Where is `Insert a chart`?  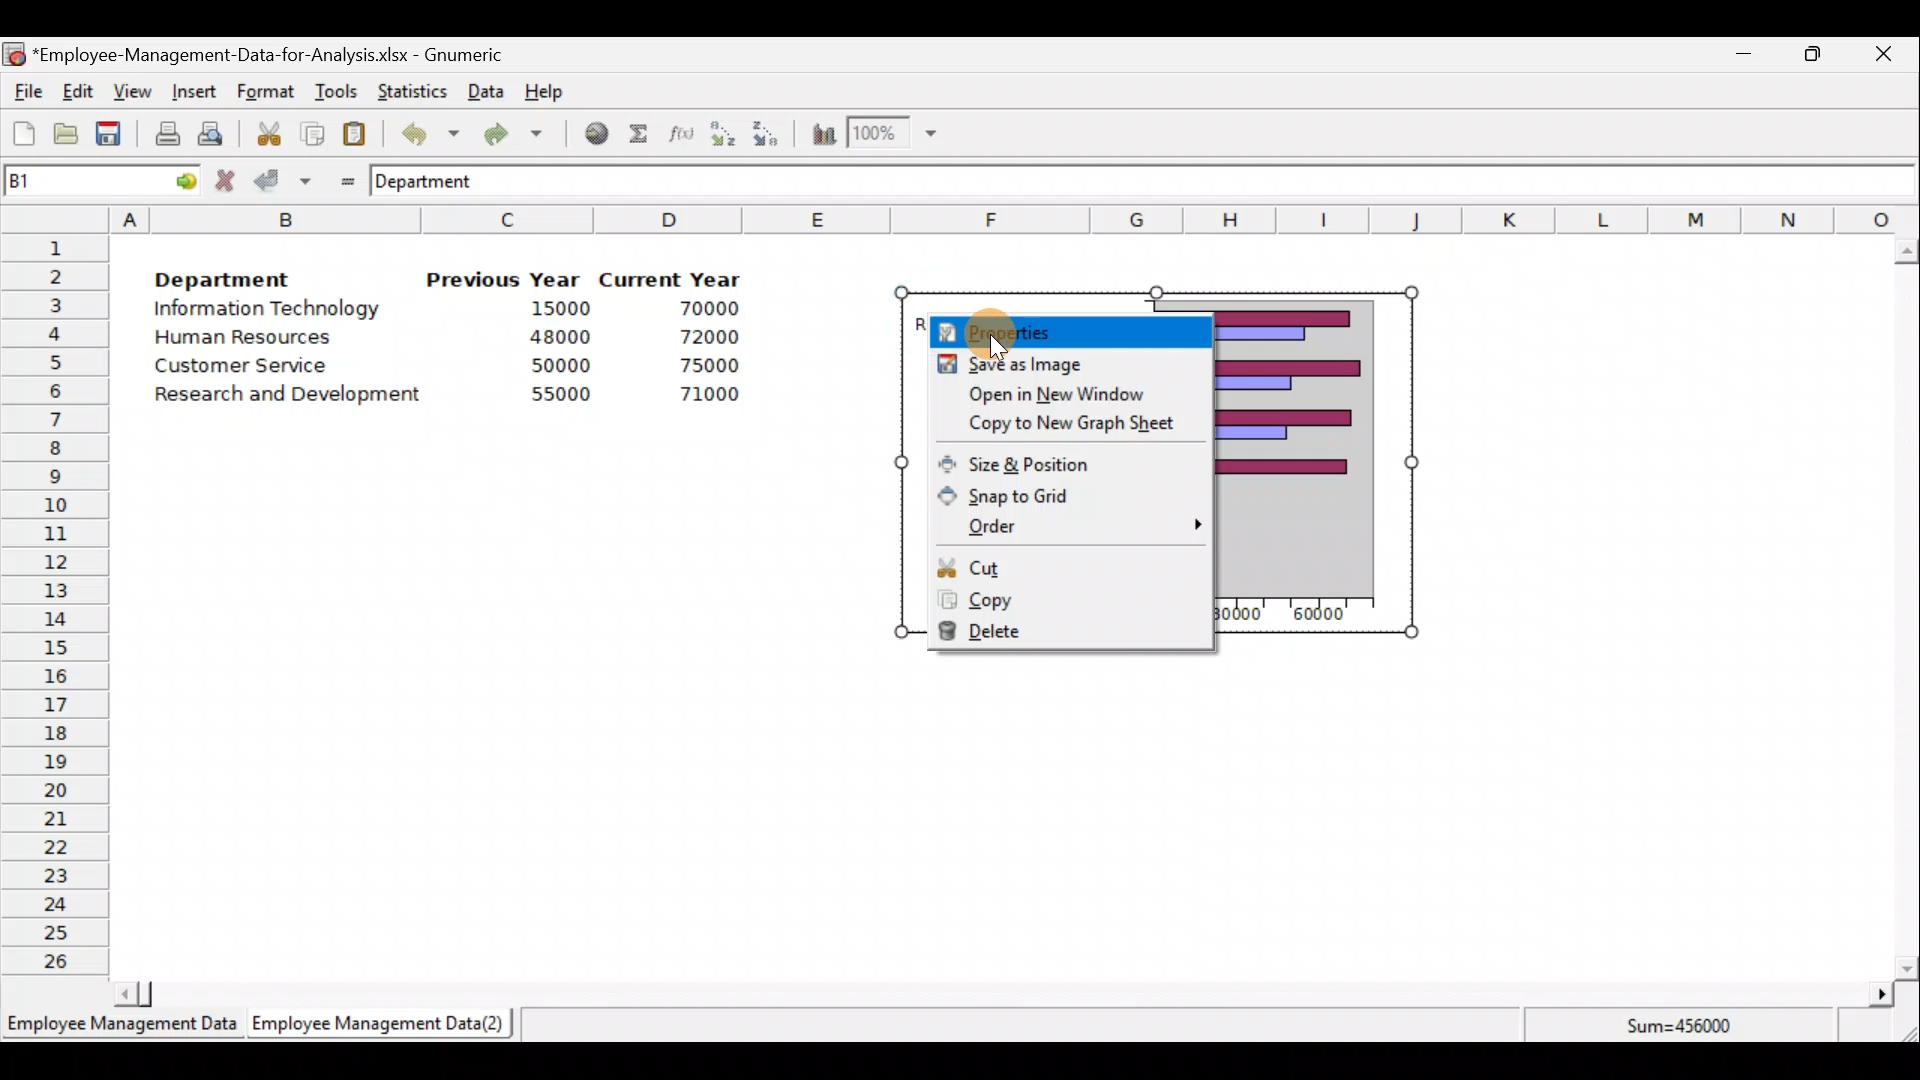
Insert a chart is located at coordinates (819, 136).